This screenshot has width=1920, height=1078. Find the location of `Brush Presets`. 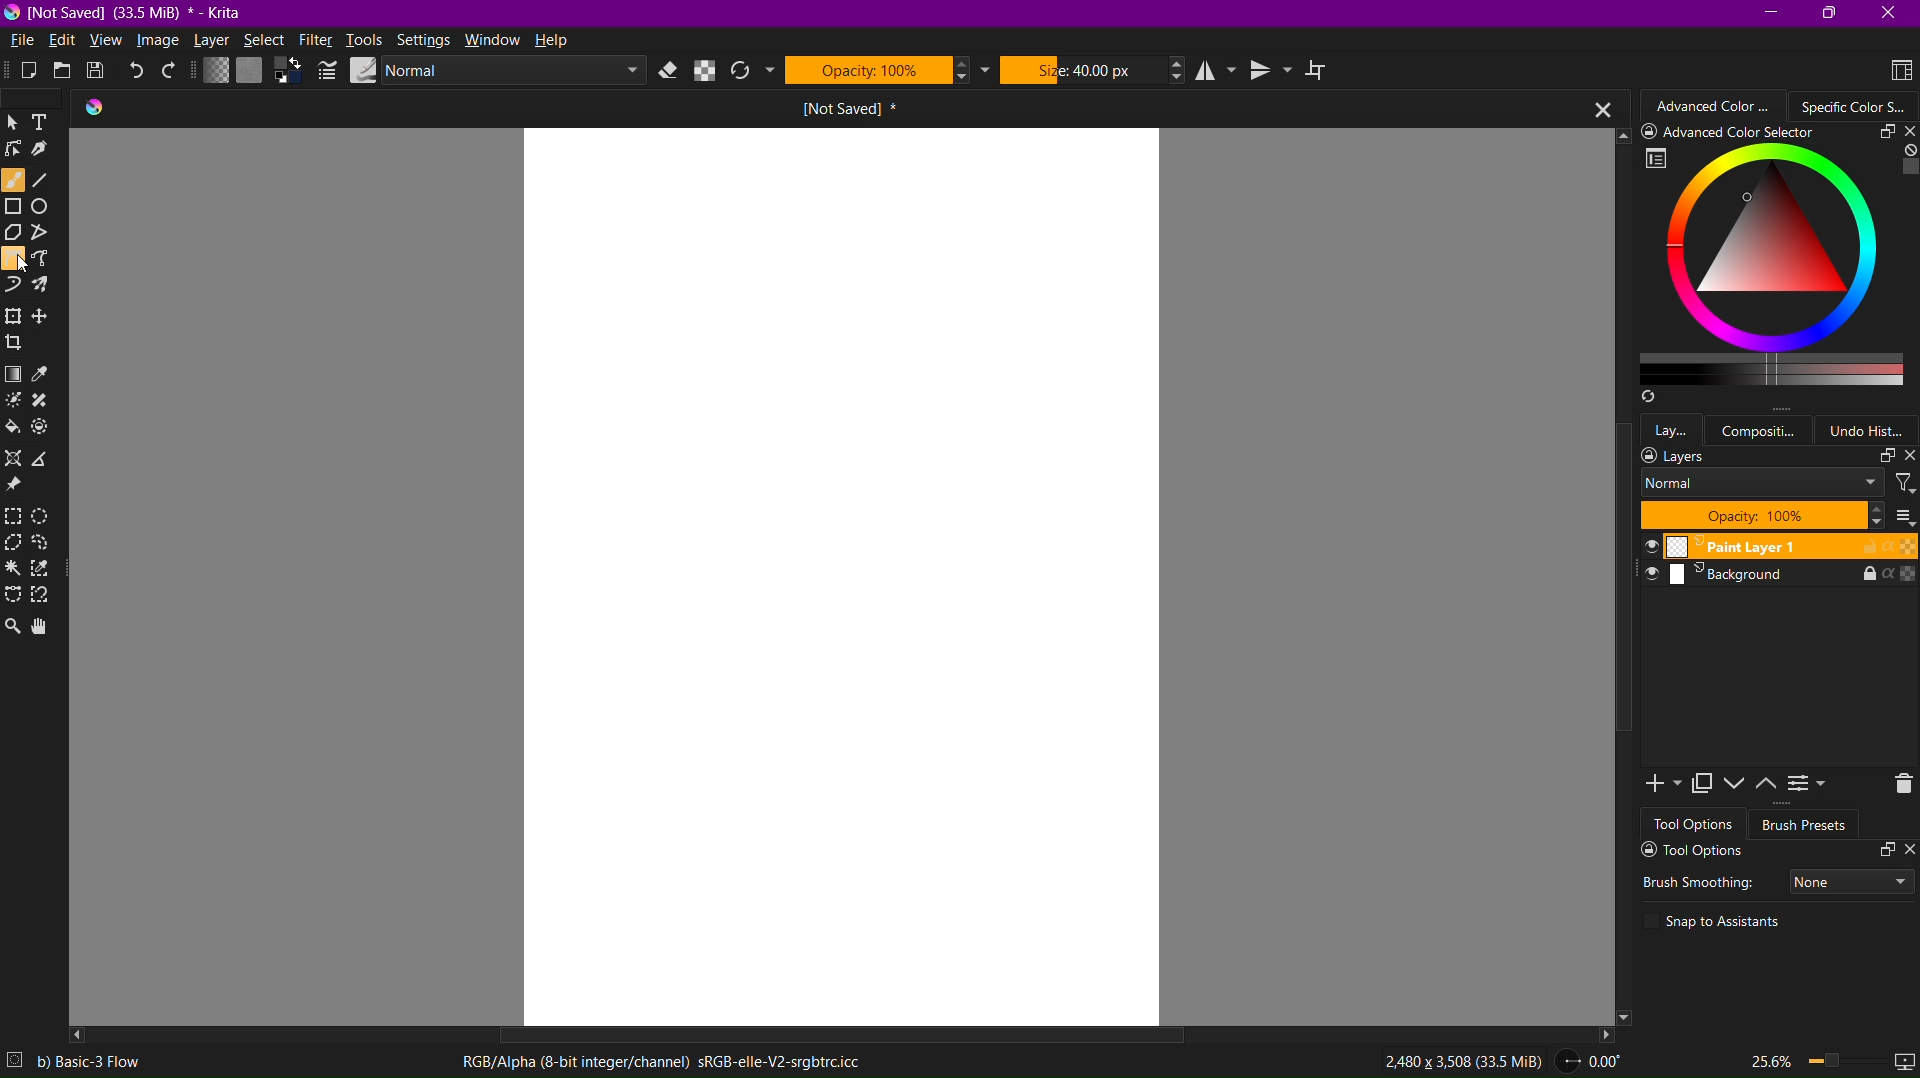

Brush Presets is located at coordinates (1806, 825).